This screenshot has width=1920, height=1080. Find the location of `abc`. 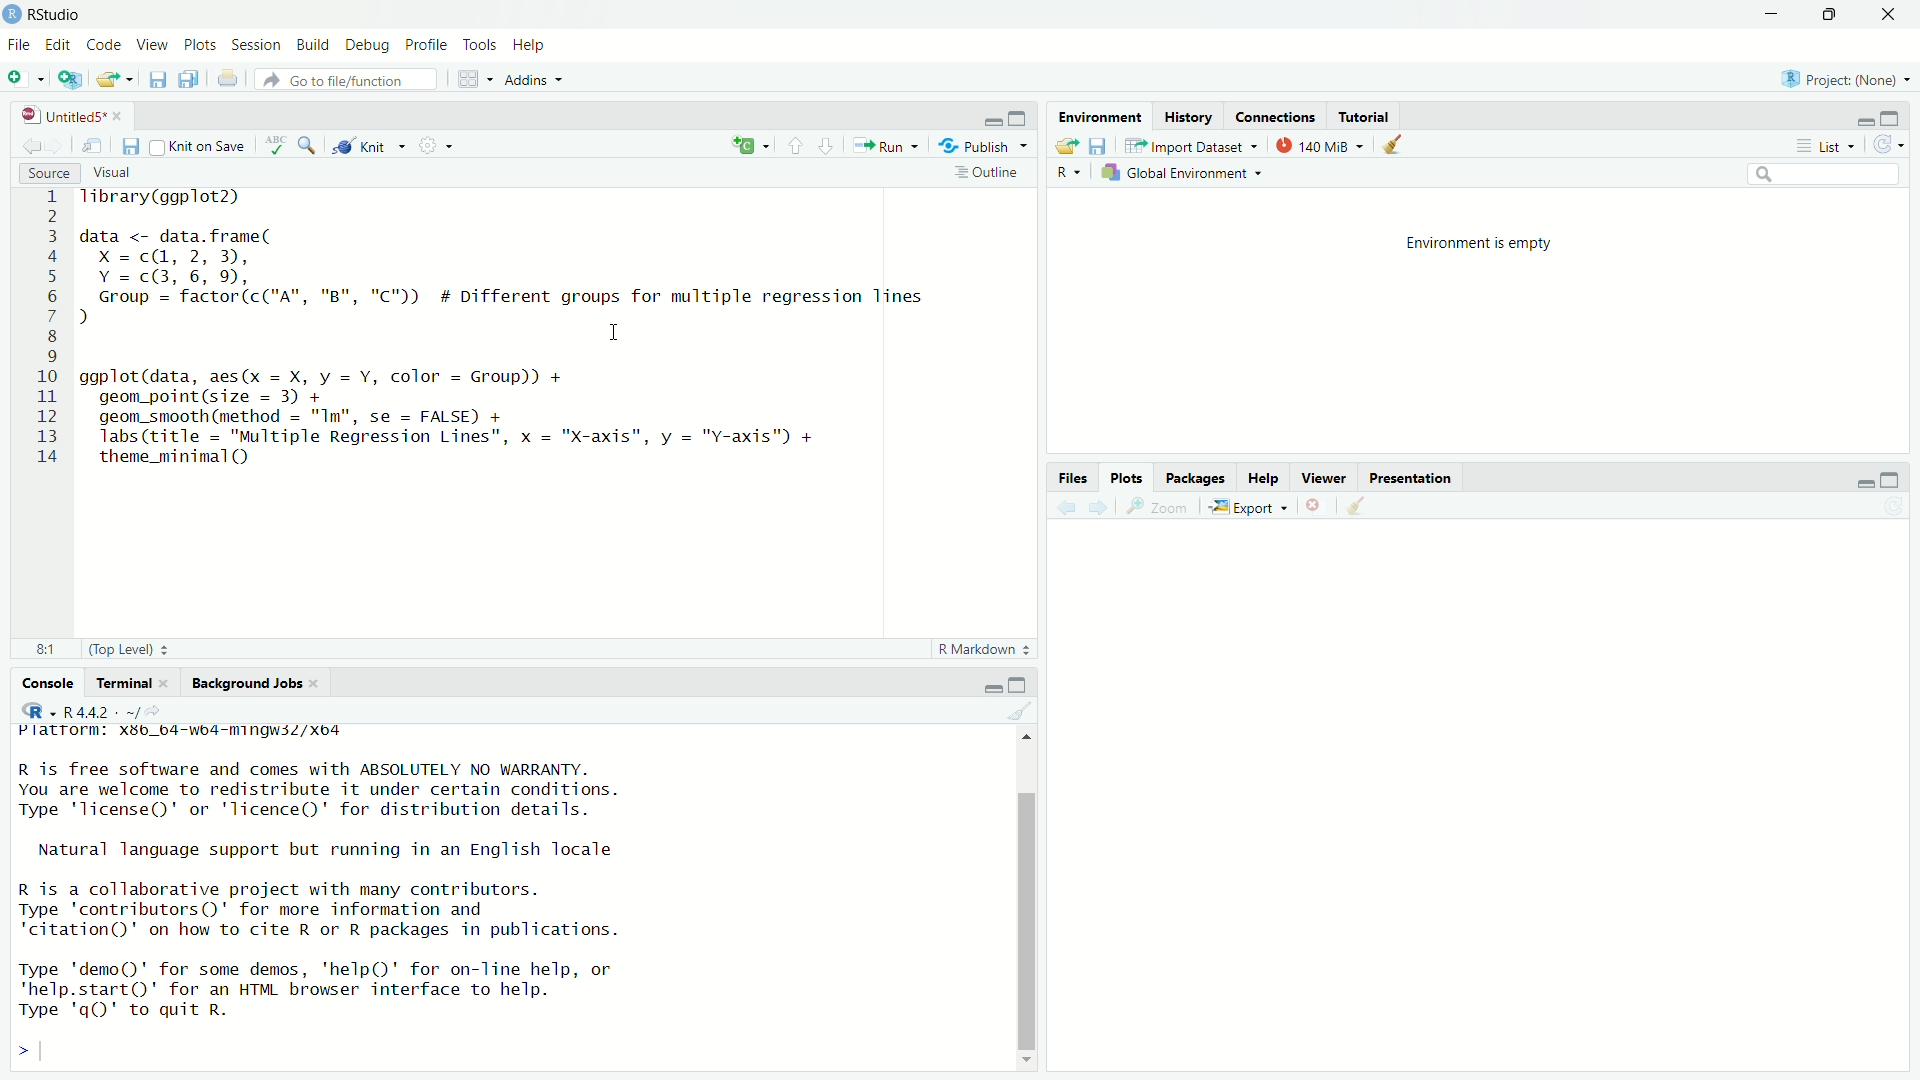

abc is located at coordinates (272, 145).